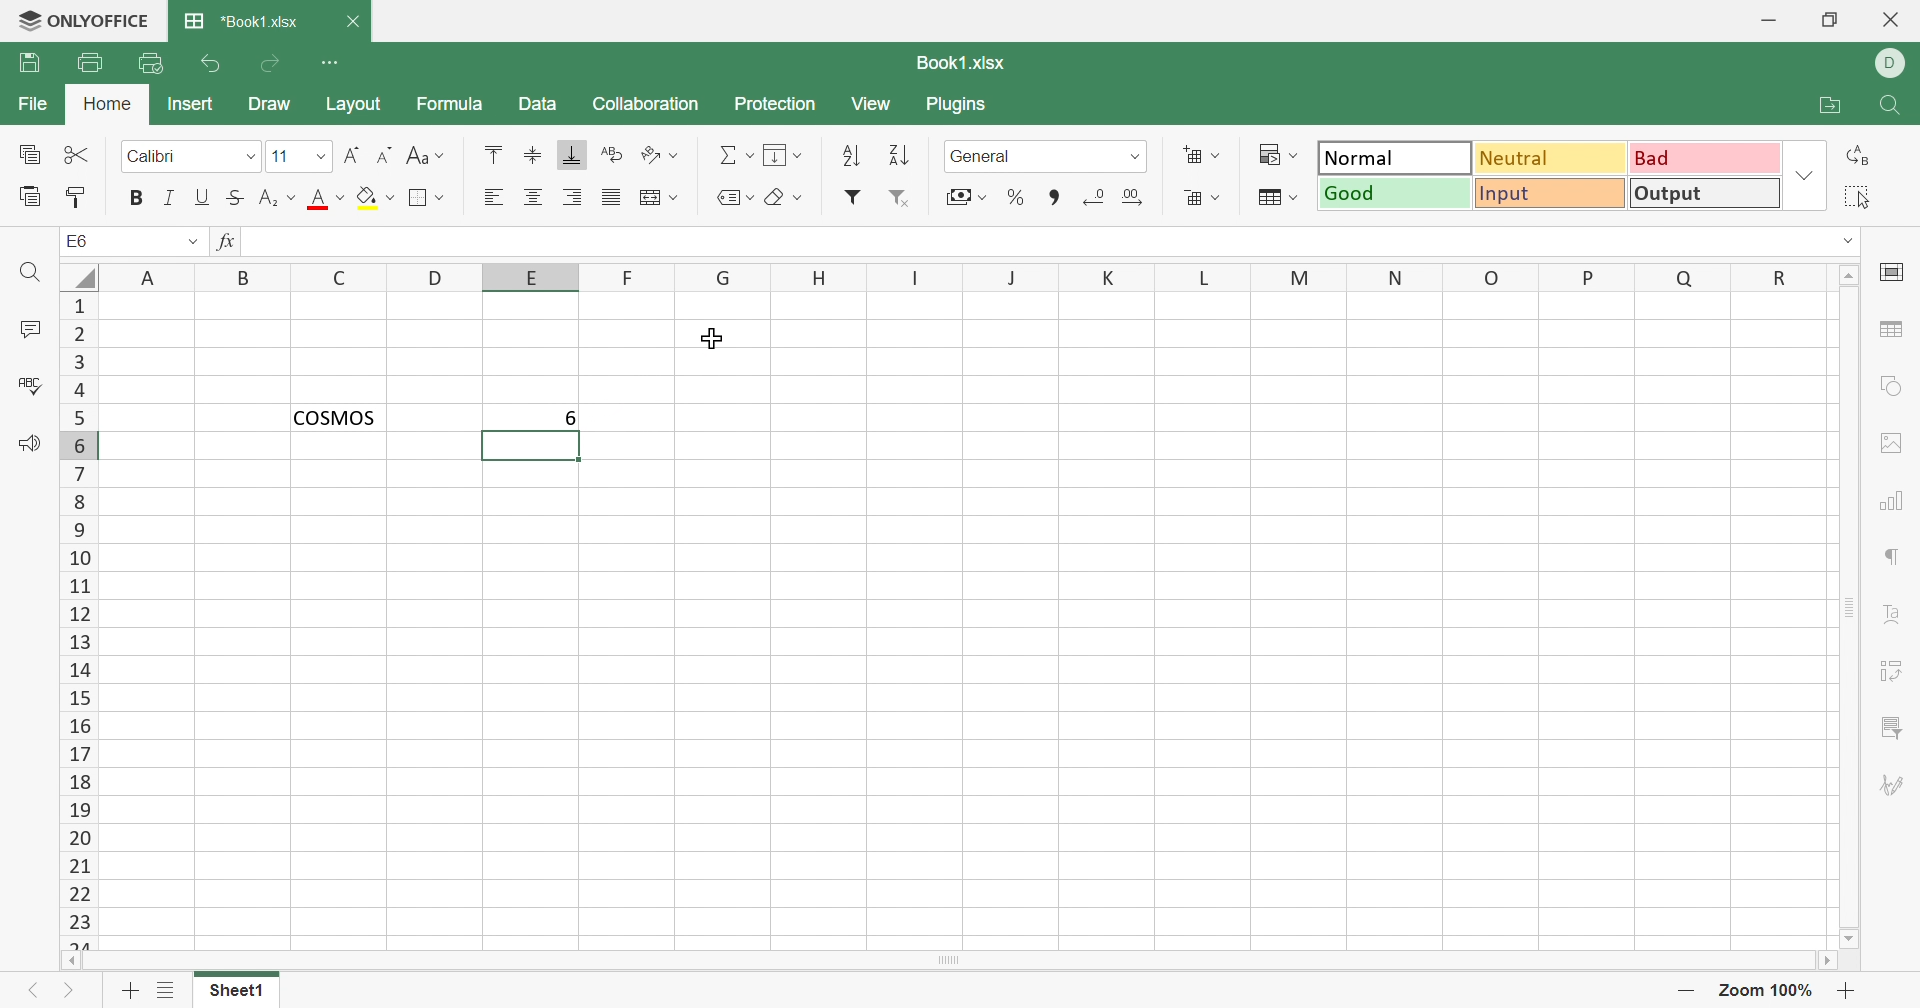  Describe the element at coordinates (237, 199) in the screenshot. I see `Strikethrough` at that location.